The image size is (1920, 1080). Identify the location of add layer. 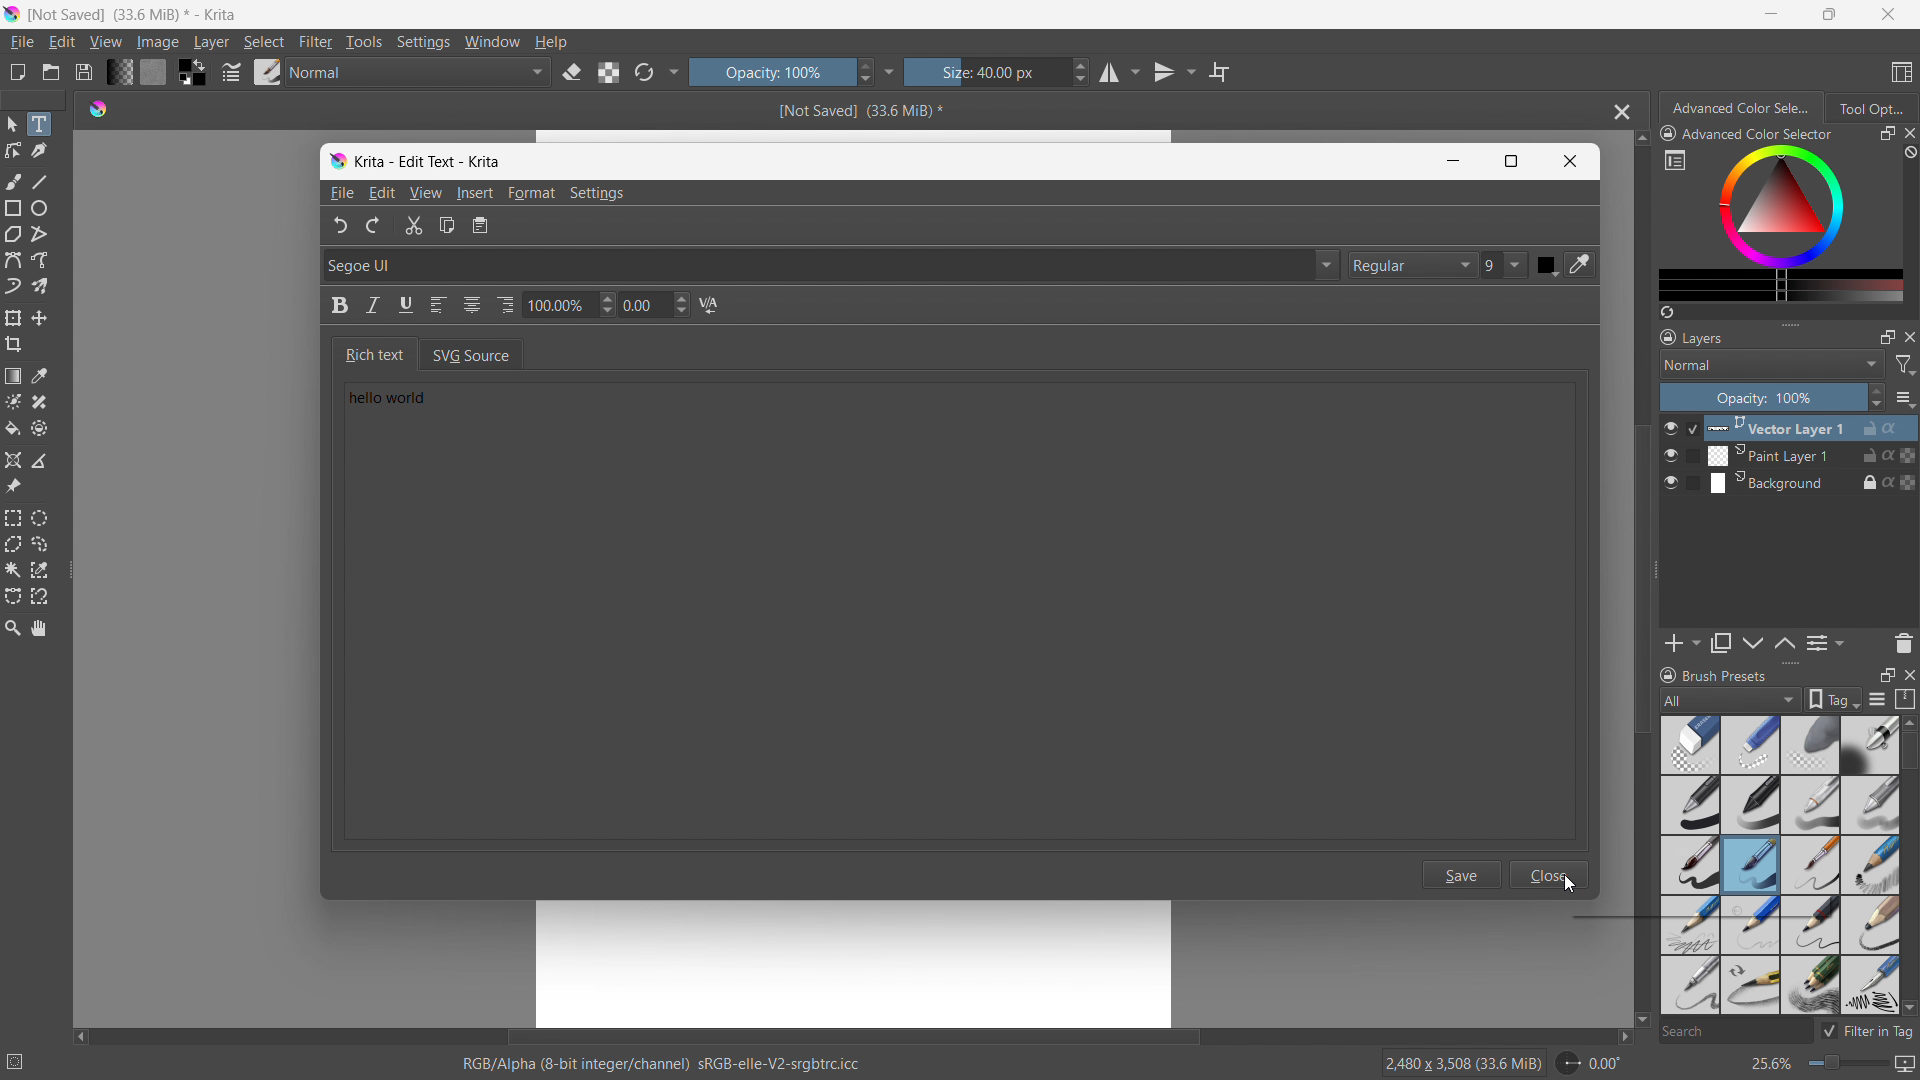
(1682, 643).